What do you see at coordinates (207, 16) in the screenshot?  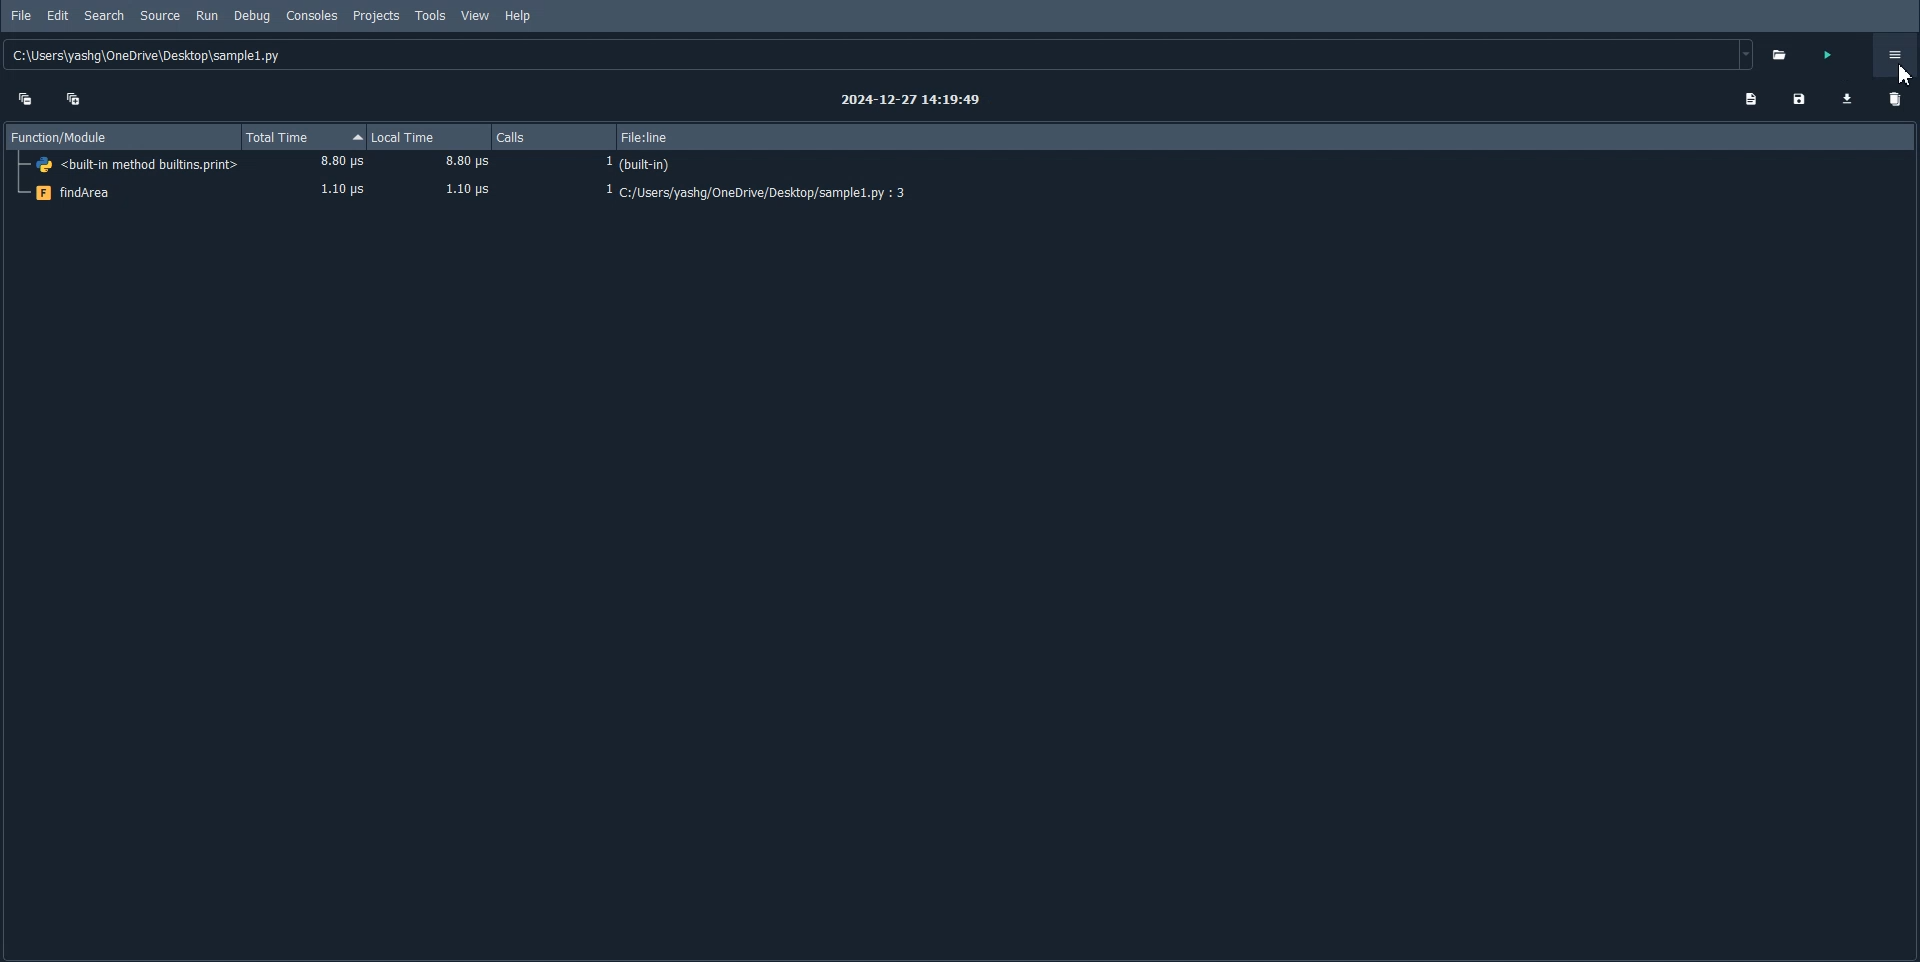 I see `Run` at bounding box center [207, 16].